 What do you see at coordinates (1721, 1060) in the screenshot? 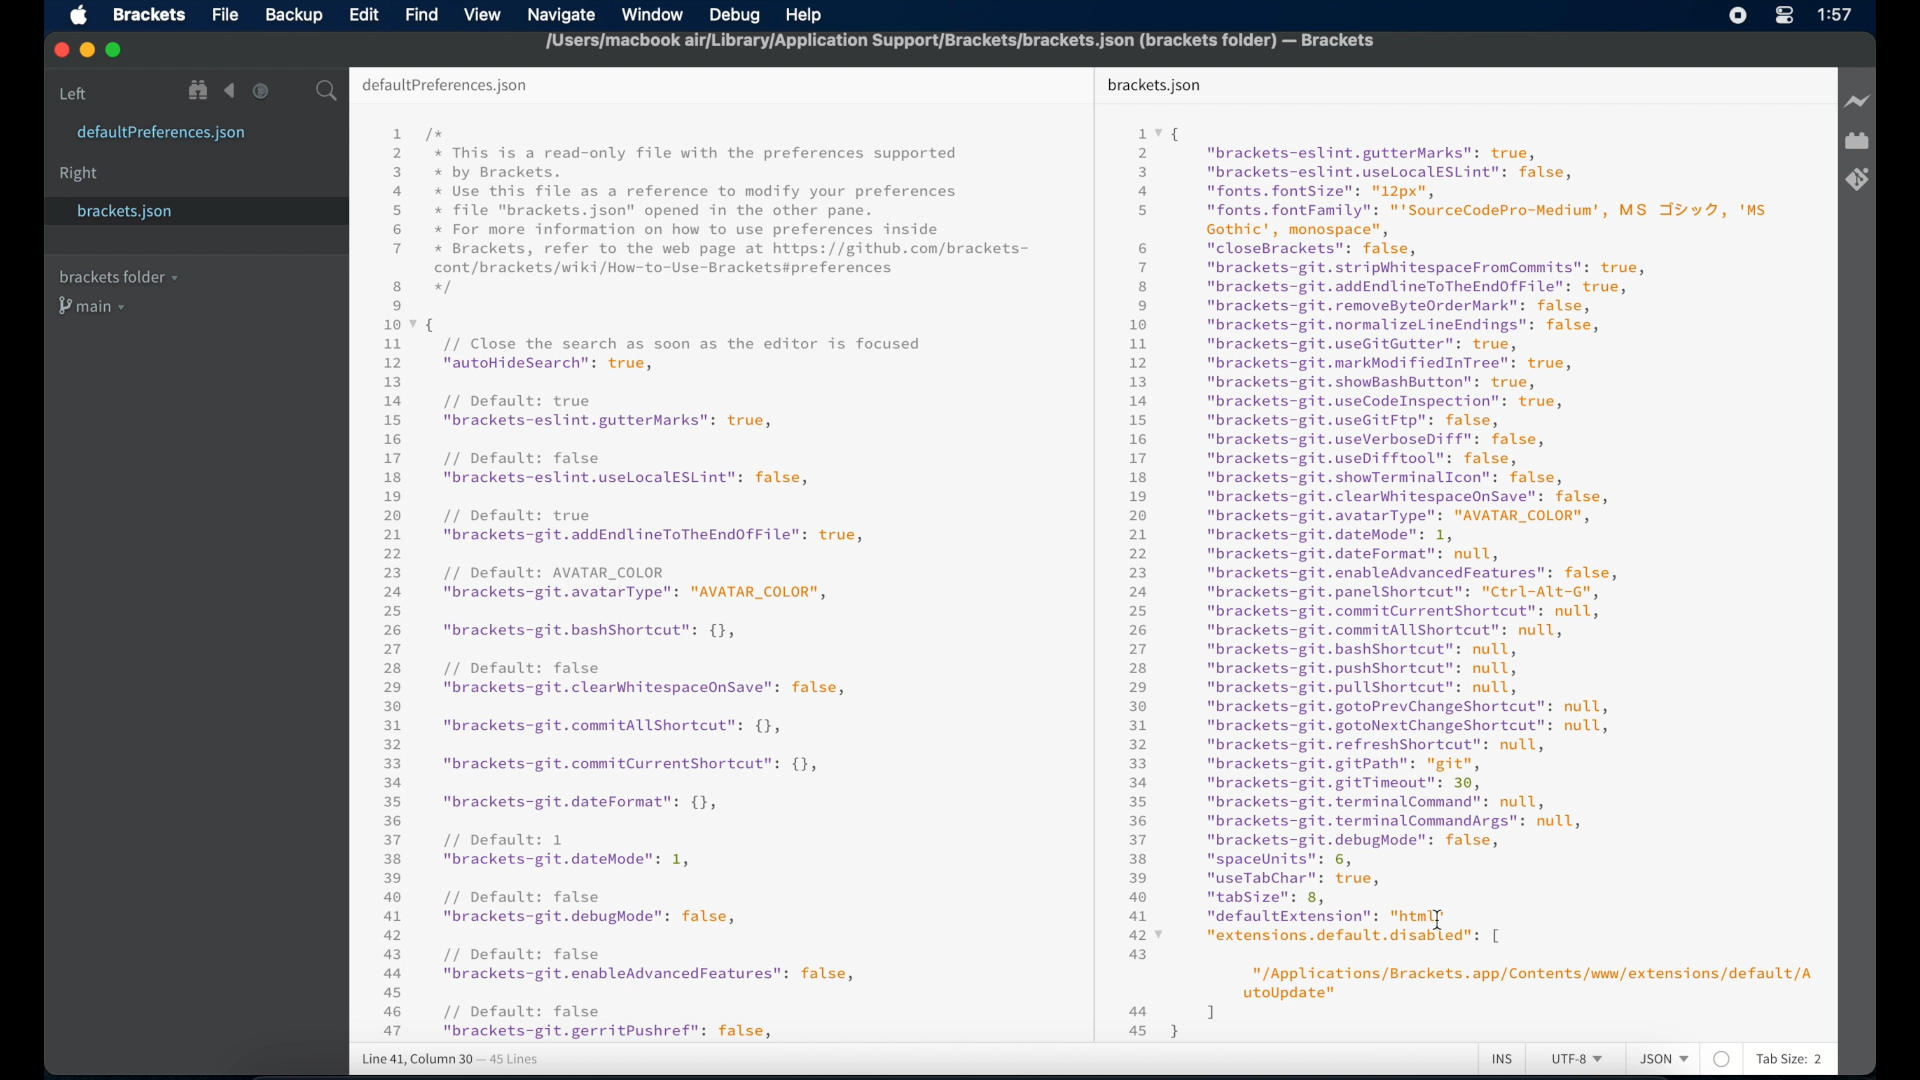
I see `no linter  available for this file` at bounding box center [1721, 1060].